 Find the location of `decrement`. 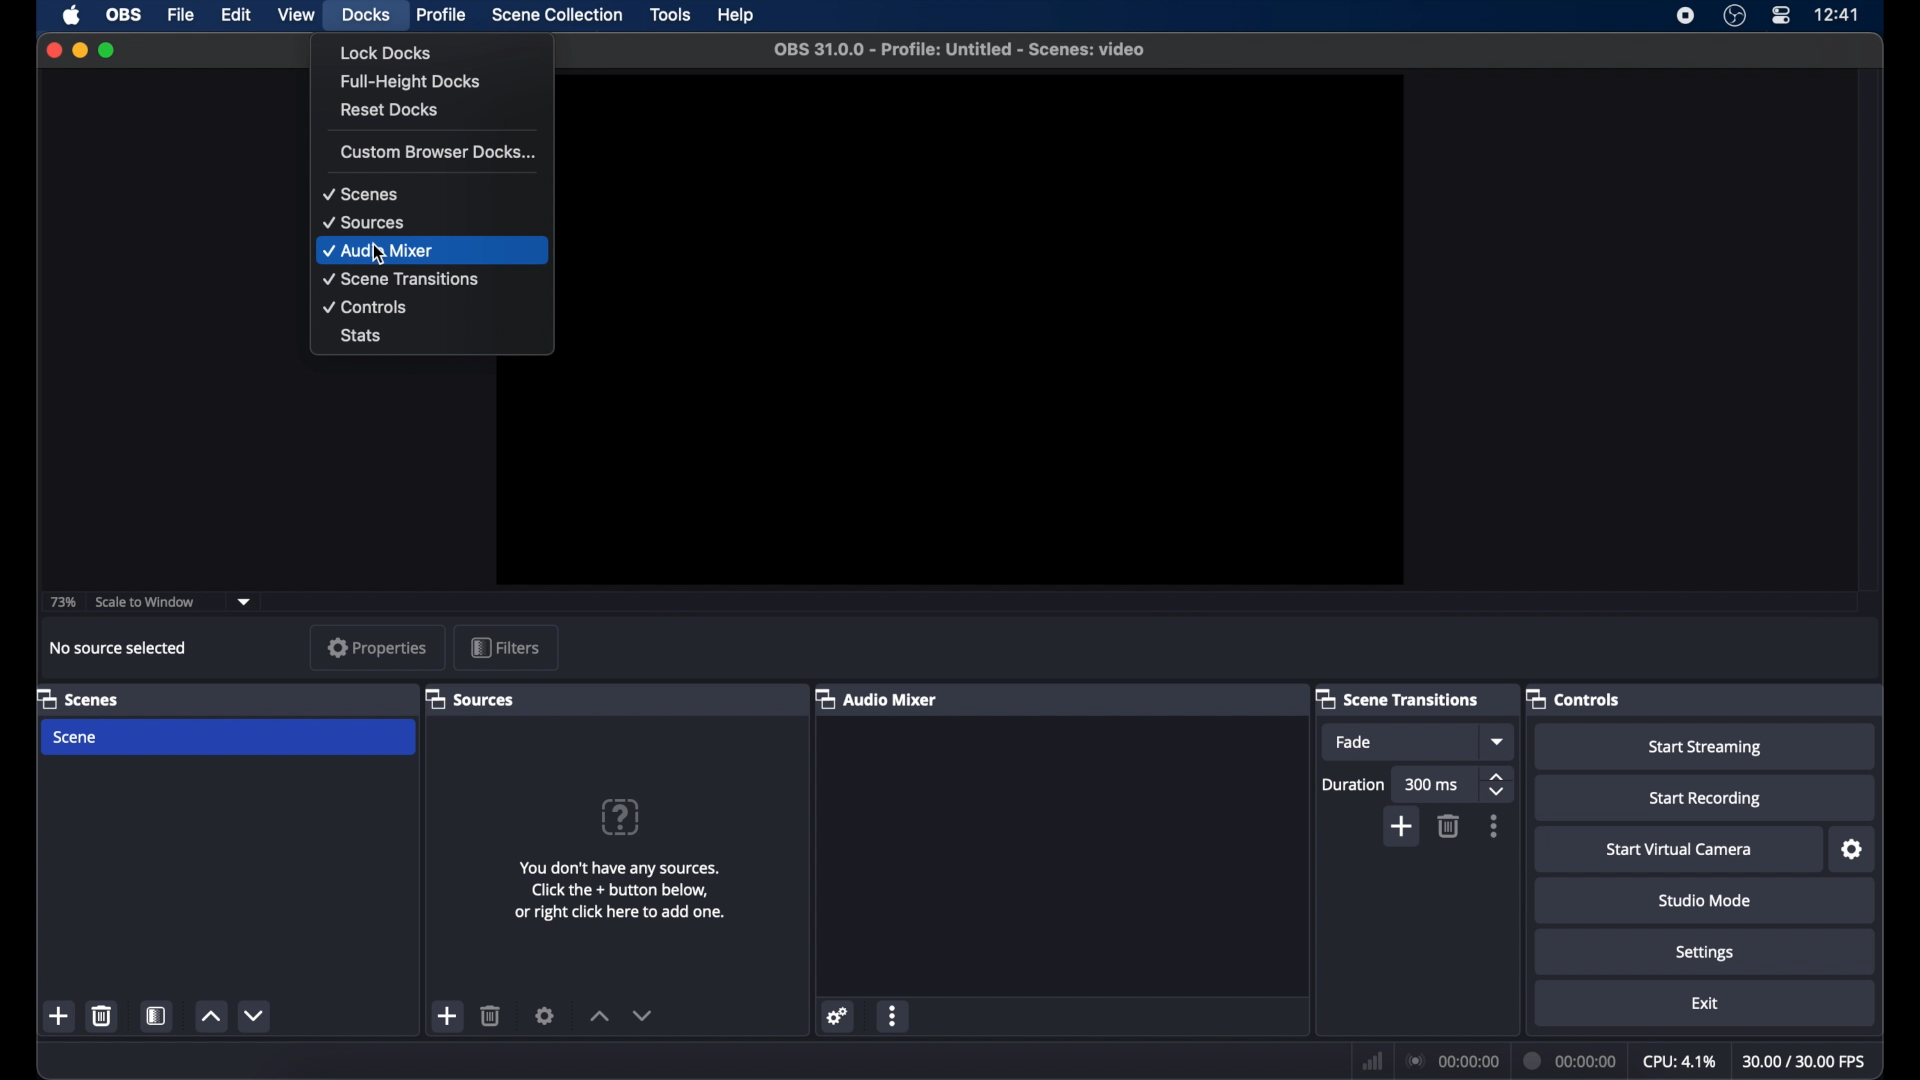

decrement is located at coordinates (256, 1015).